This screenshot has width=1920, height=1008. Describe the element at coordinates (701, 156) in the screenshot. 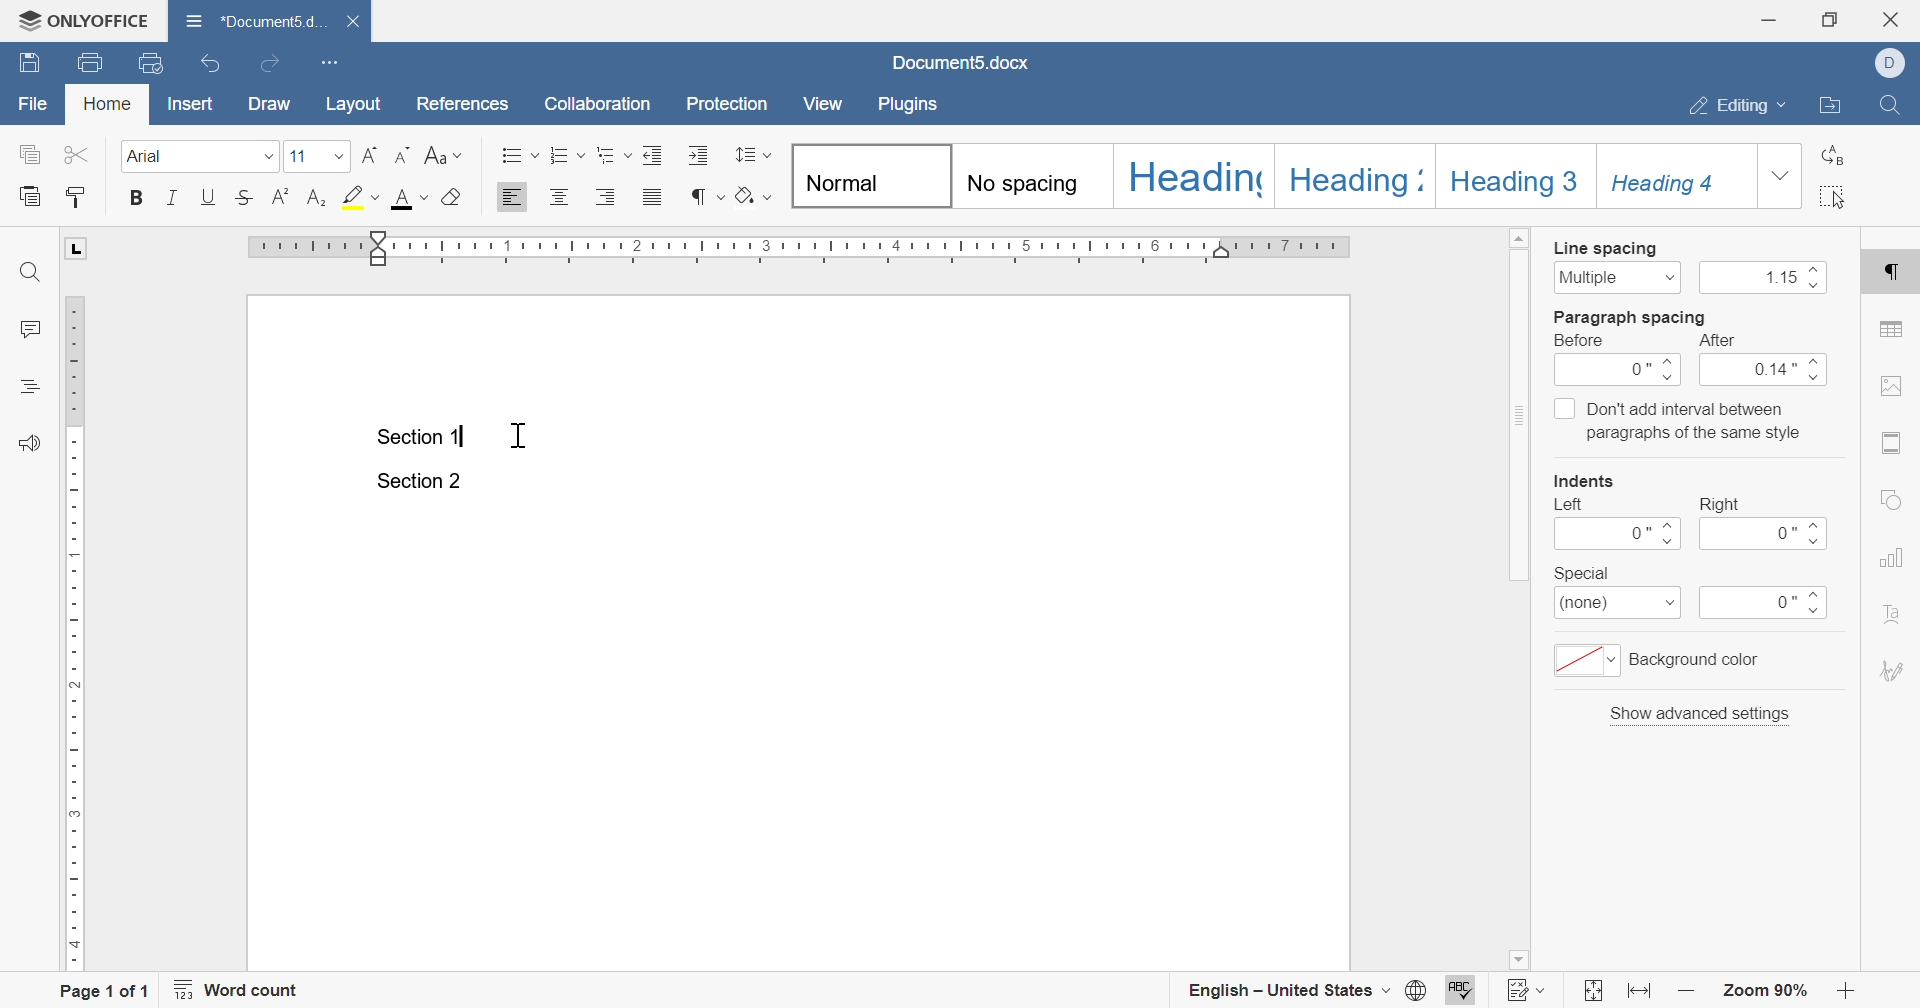

I see `Increase indent` at that location.